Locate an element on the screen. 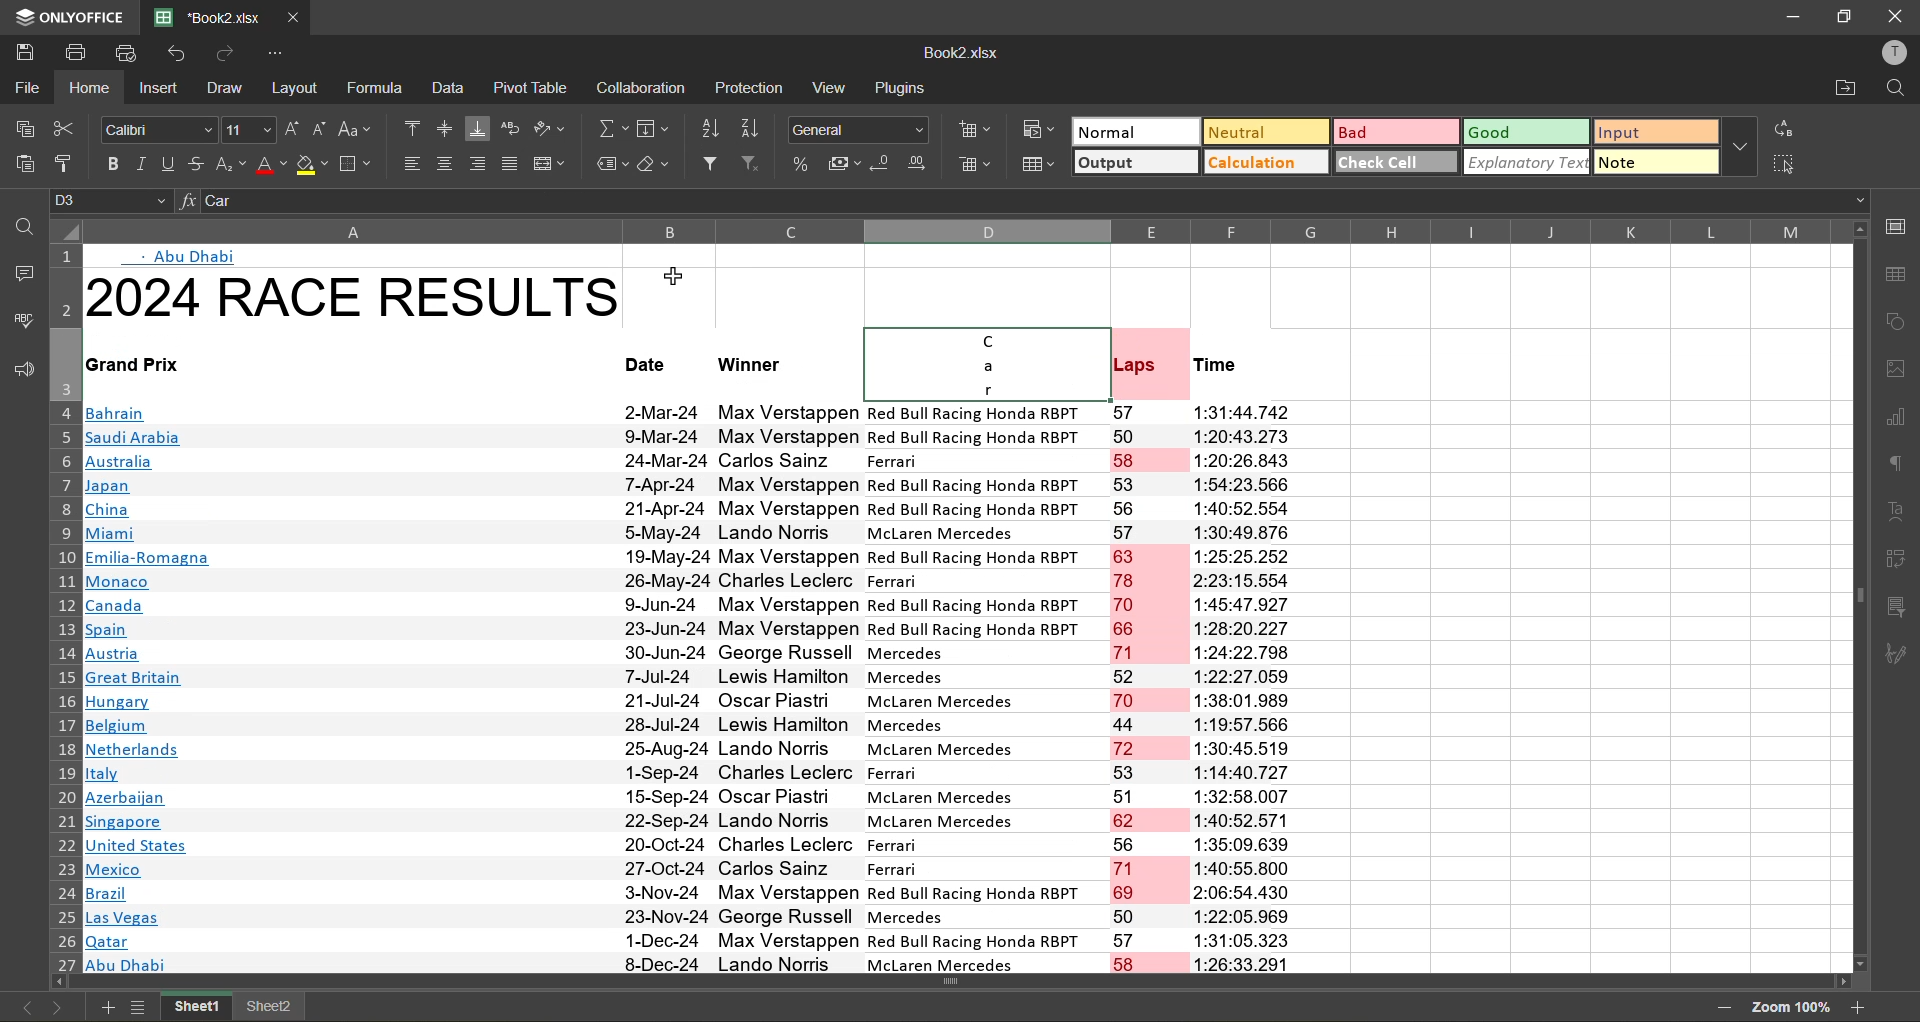 This screenshot has height=1022, width=1920. Links is located at coordinates (154, 646).